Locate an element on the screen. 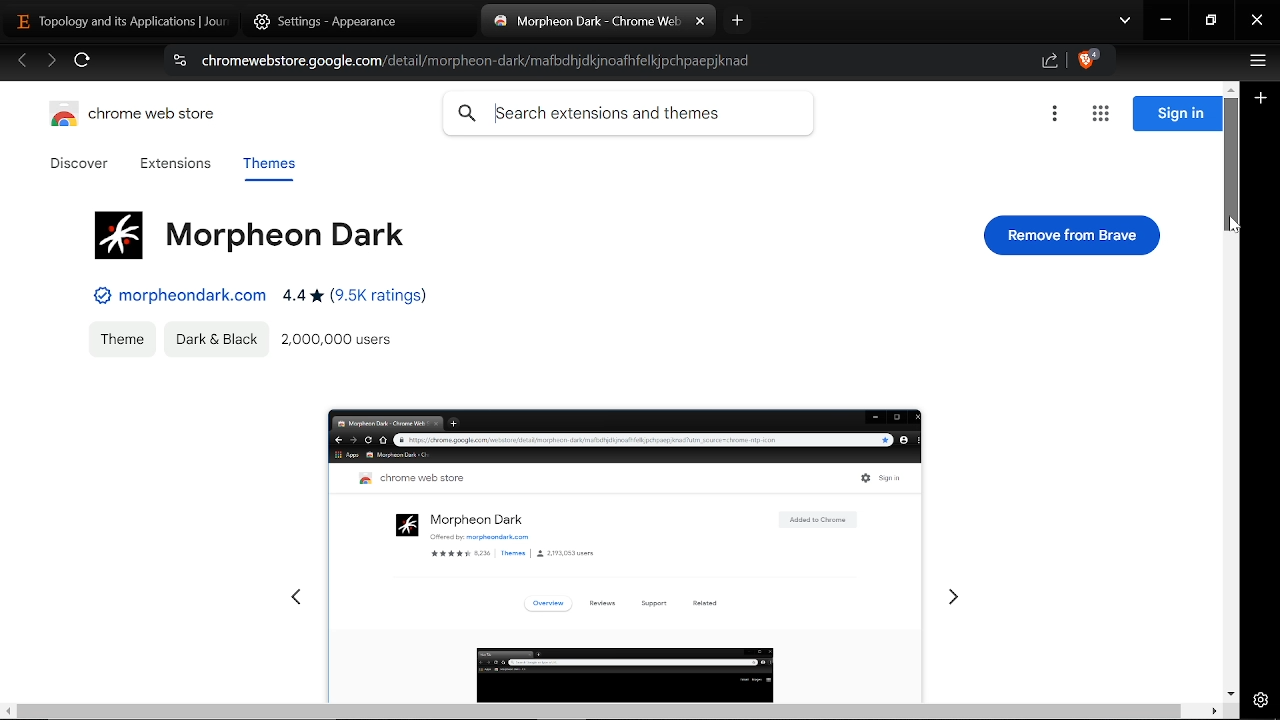 This screenshot has height=720, width=1280. Options is located at coordinates (1054, 115).